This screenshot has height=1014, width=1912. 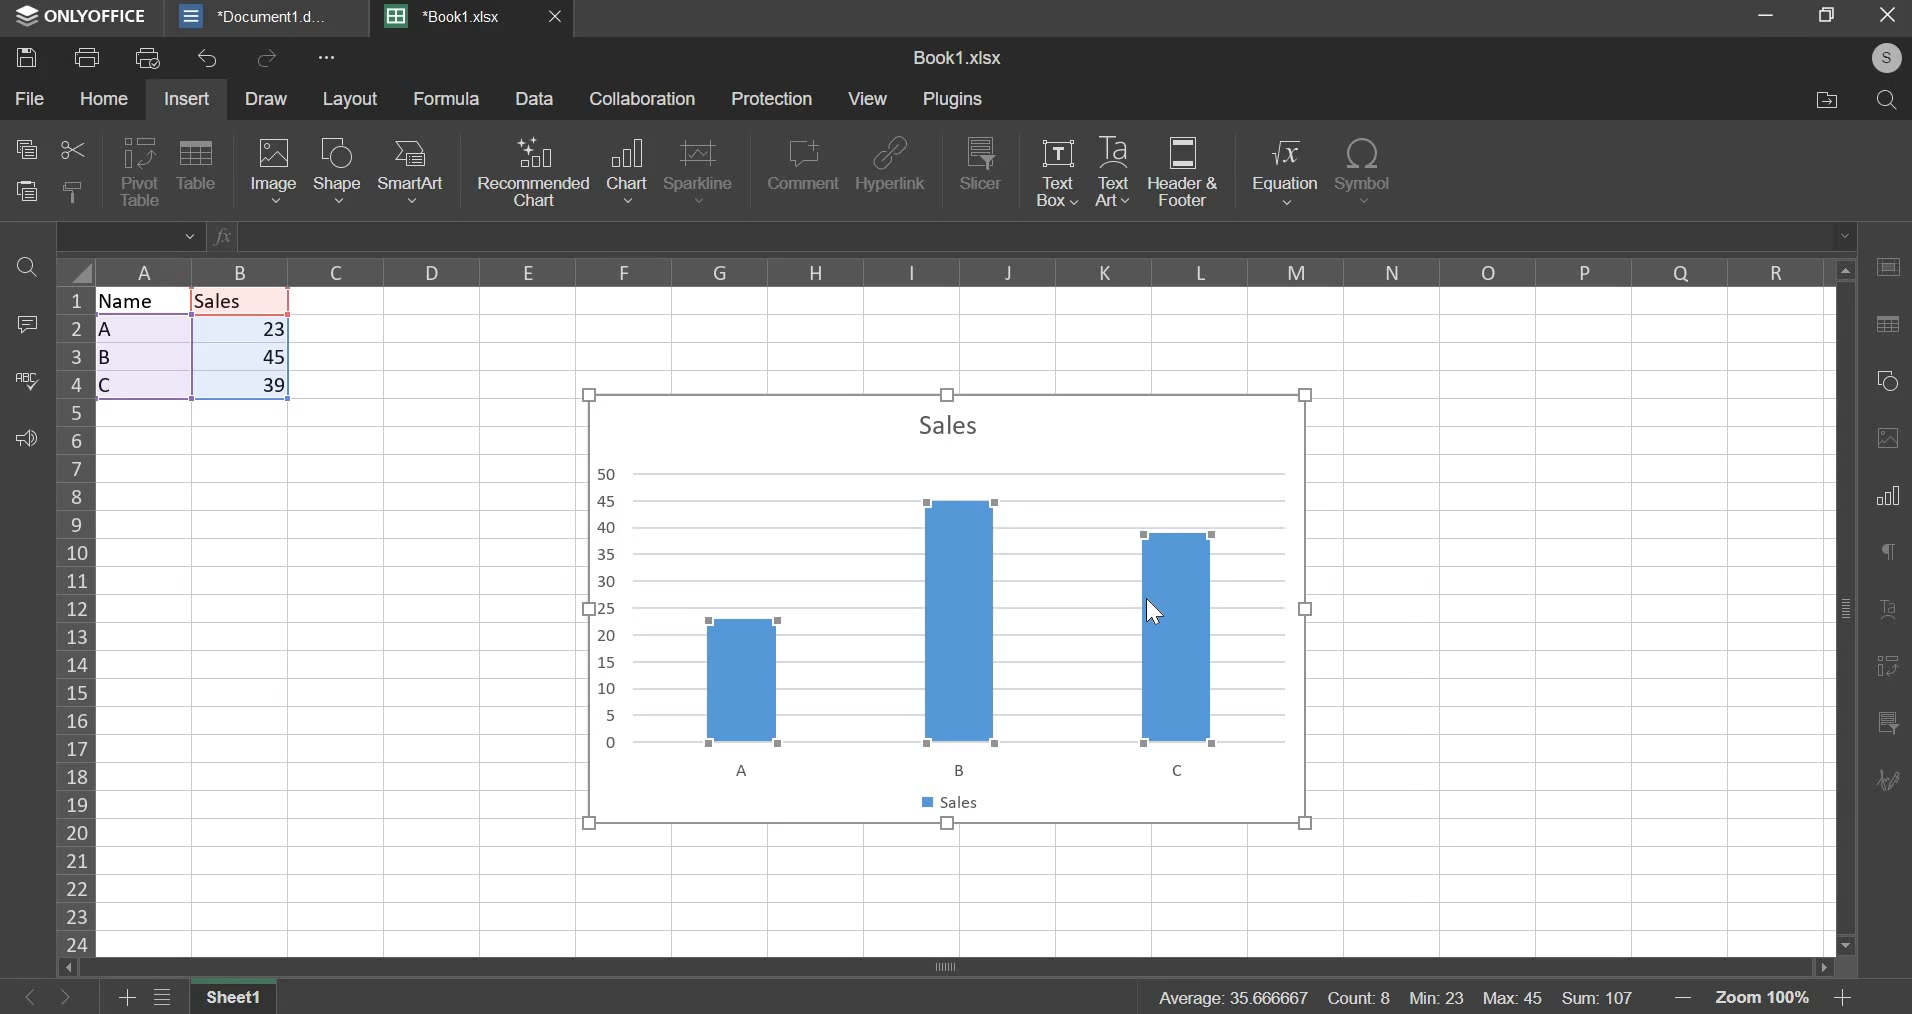 What do you see at coordinates (448, 98) in the screenshot?
I see `formula` at bounding box center [448, 98].